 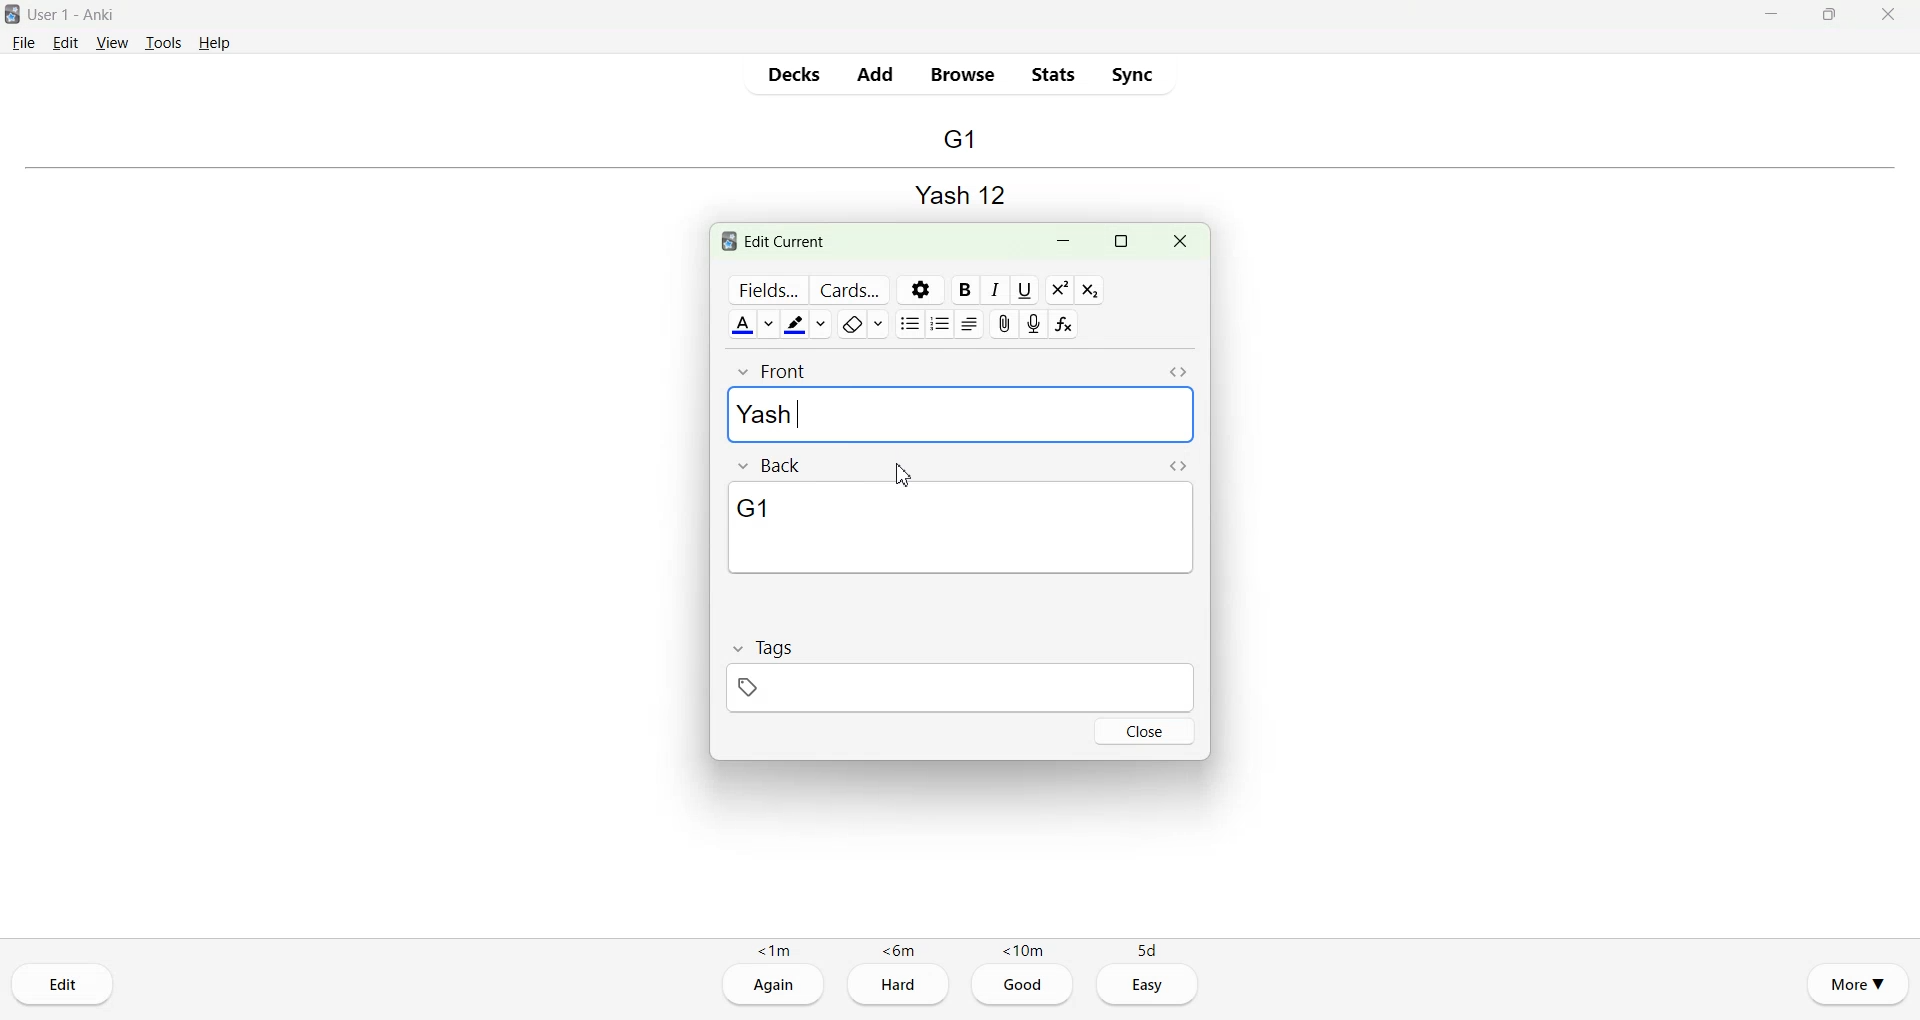 What do you see at coordinates (771, 324) in the screenshot?
I see `Change color` at bounding box center [771, 324].